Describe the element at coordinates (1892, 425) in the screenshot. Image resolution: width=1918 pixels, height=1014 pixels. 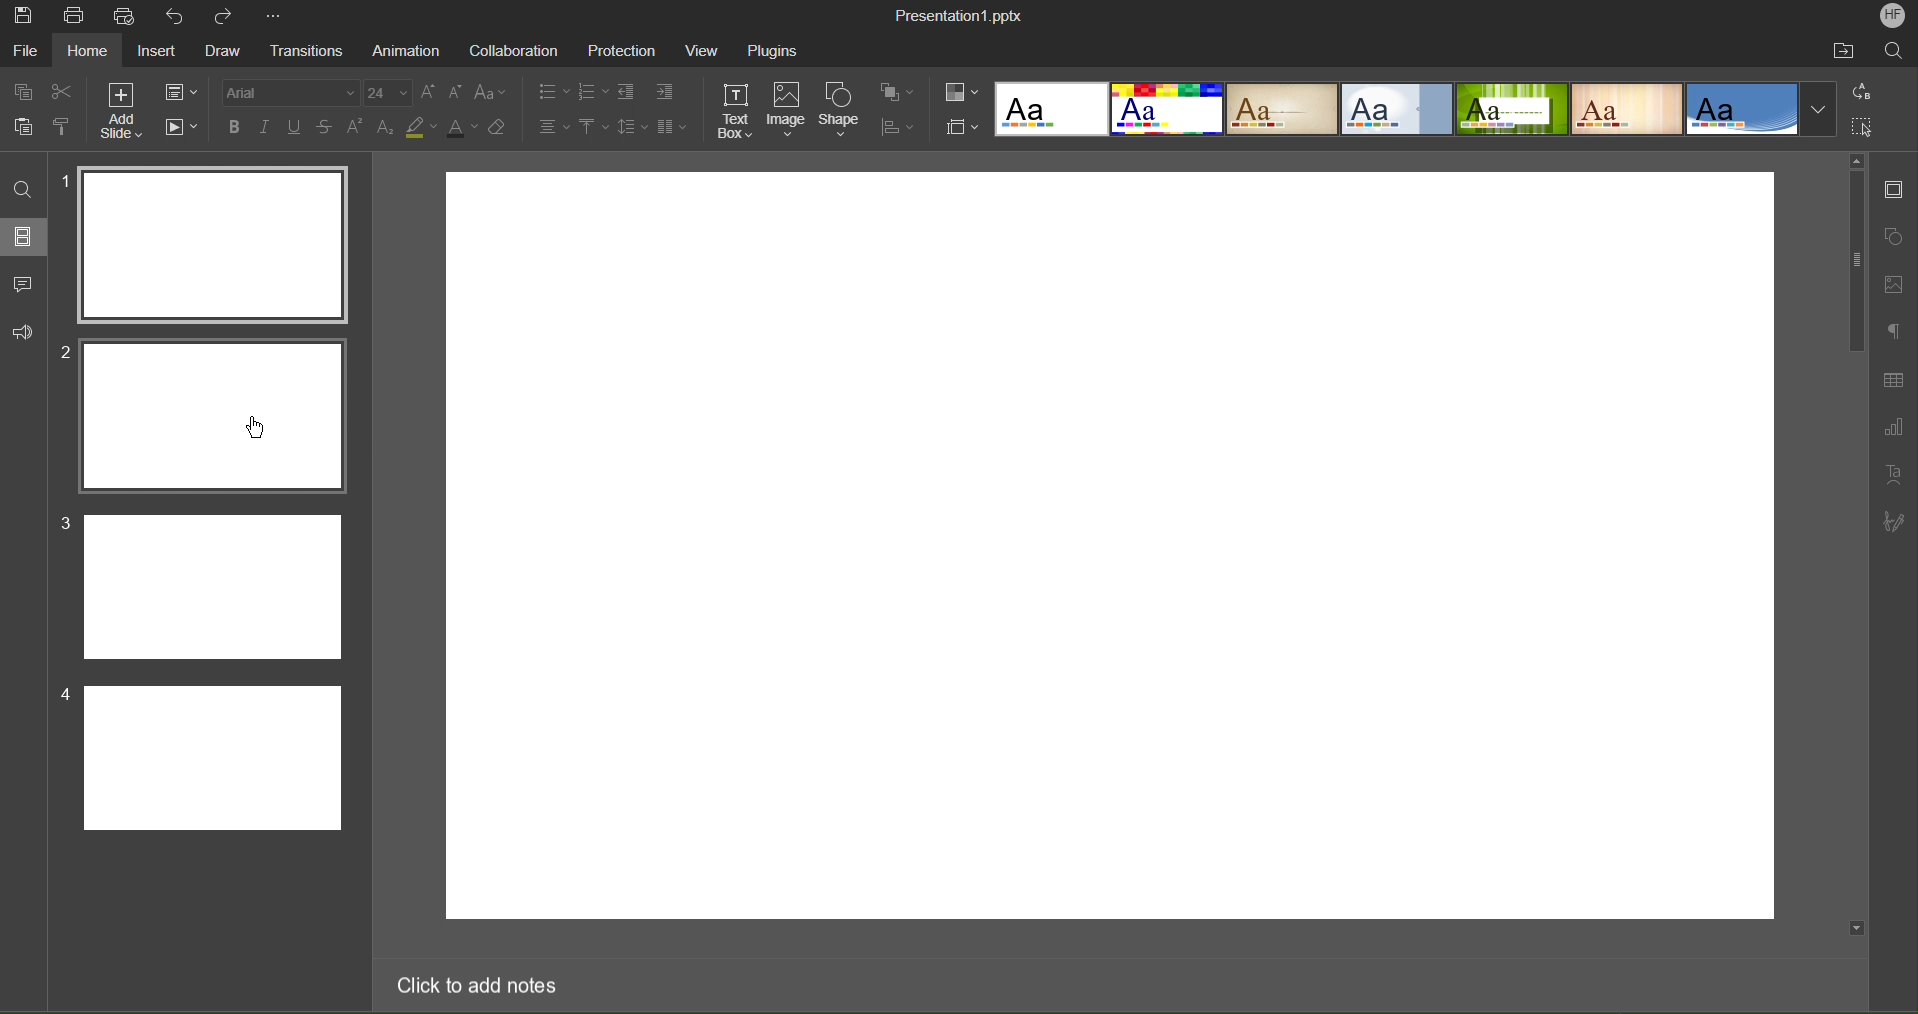
I see `Graph Settings` at that location.